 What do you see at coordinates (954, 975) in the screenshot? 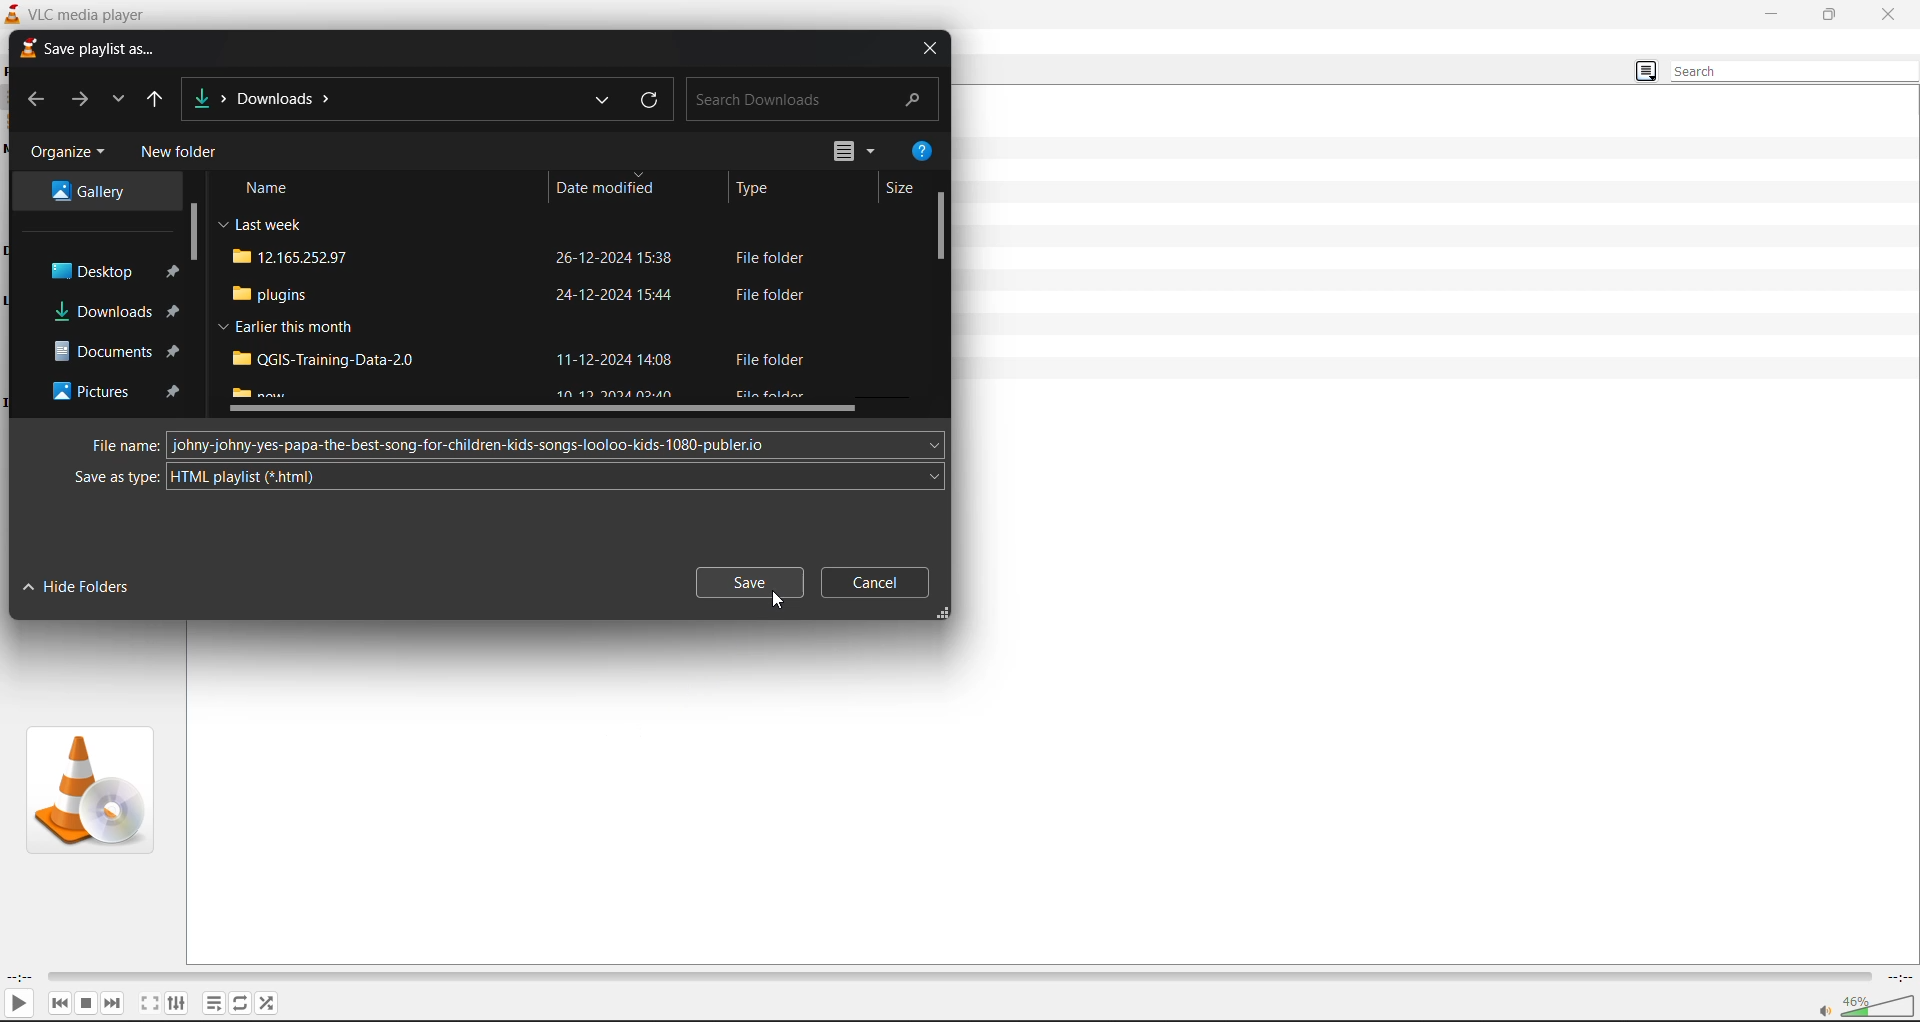
I see `track slider` at bounding box center [954, 975].